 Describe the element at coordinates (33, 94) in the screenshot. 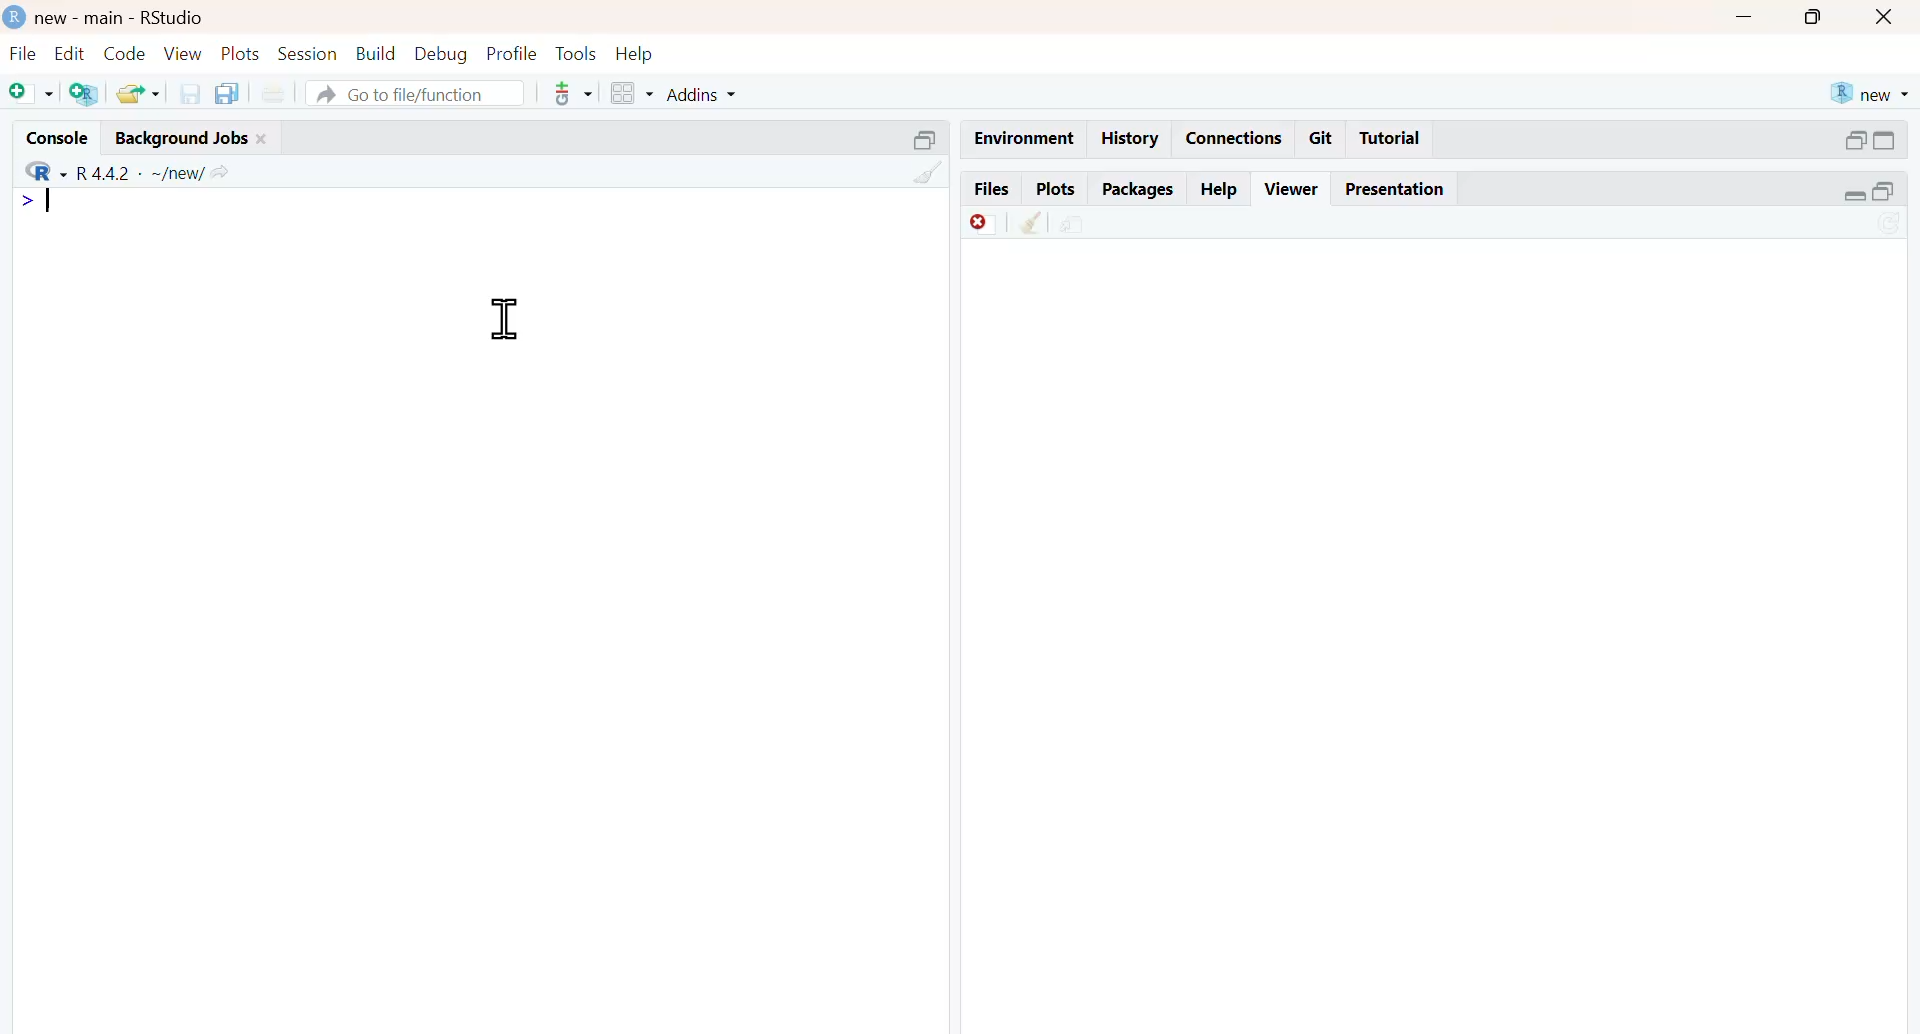

I see `add file as` at that location.